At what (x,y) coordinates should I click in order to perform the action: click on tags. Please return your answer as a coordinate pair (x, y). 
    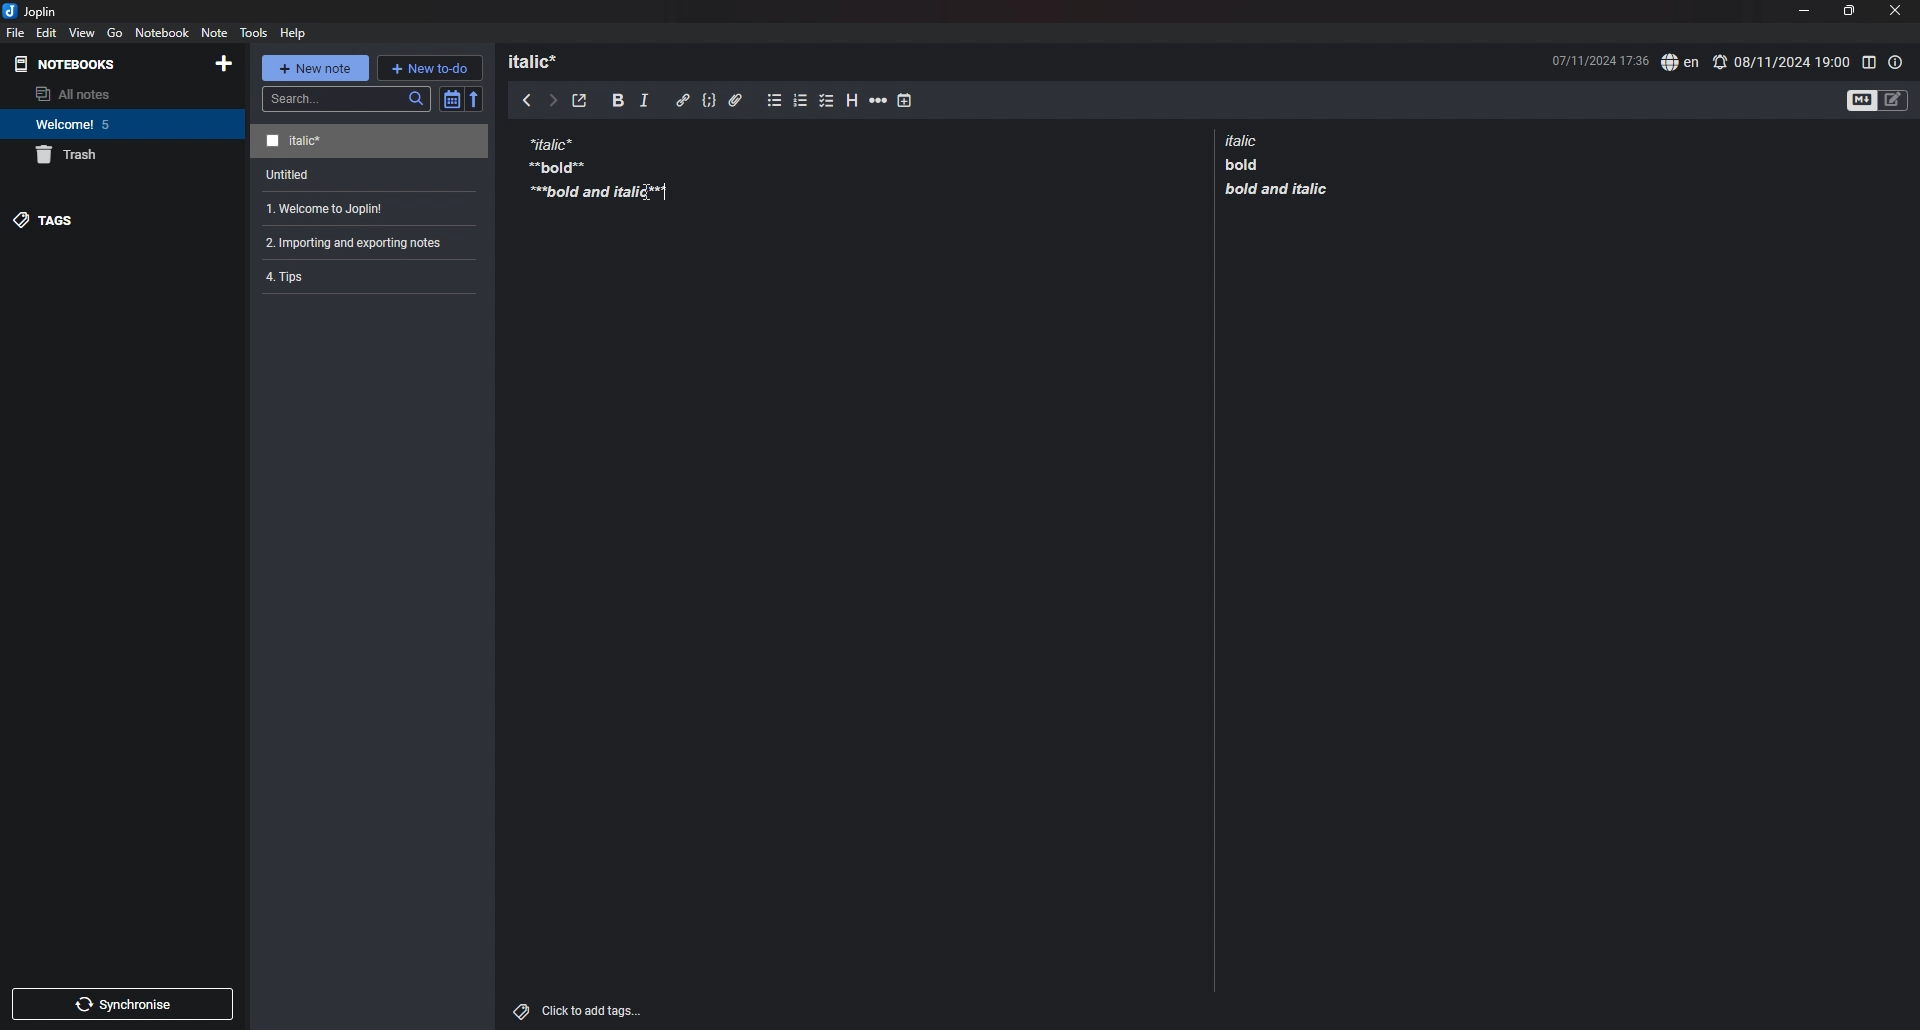
    Looking at the image, I should click on (121, 220).